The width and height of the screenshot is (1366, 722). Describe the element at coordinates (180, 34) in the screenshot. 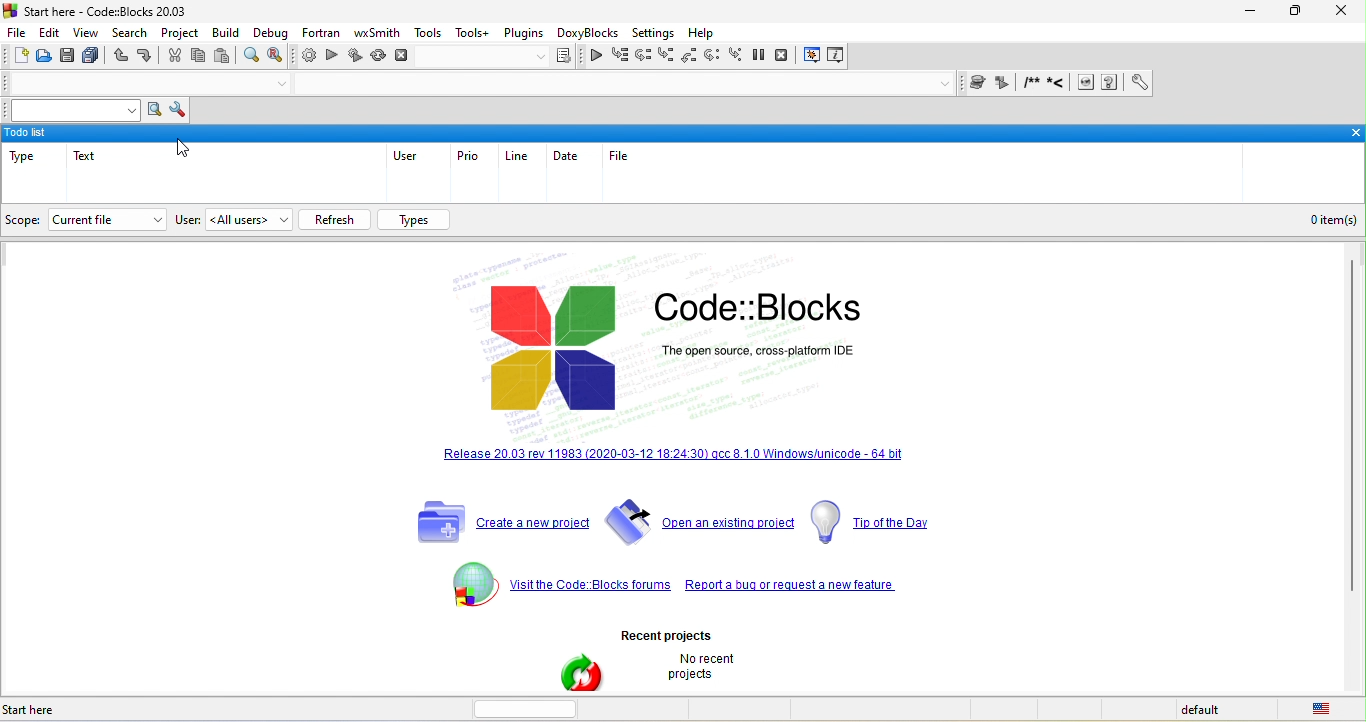

I see `project` at that location.